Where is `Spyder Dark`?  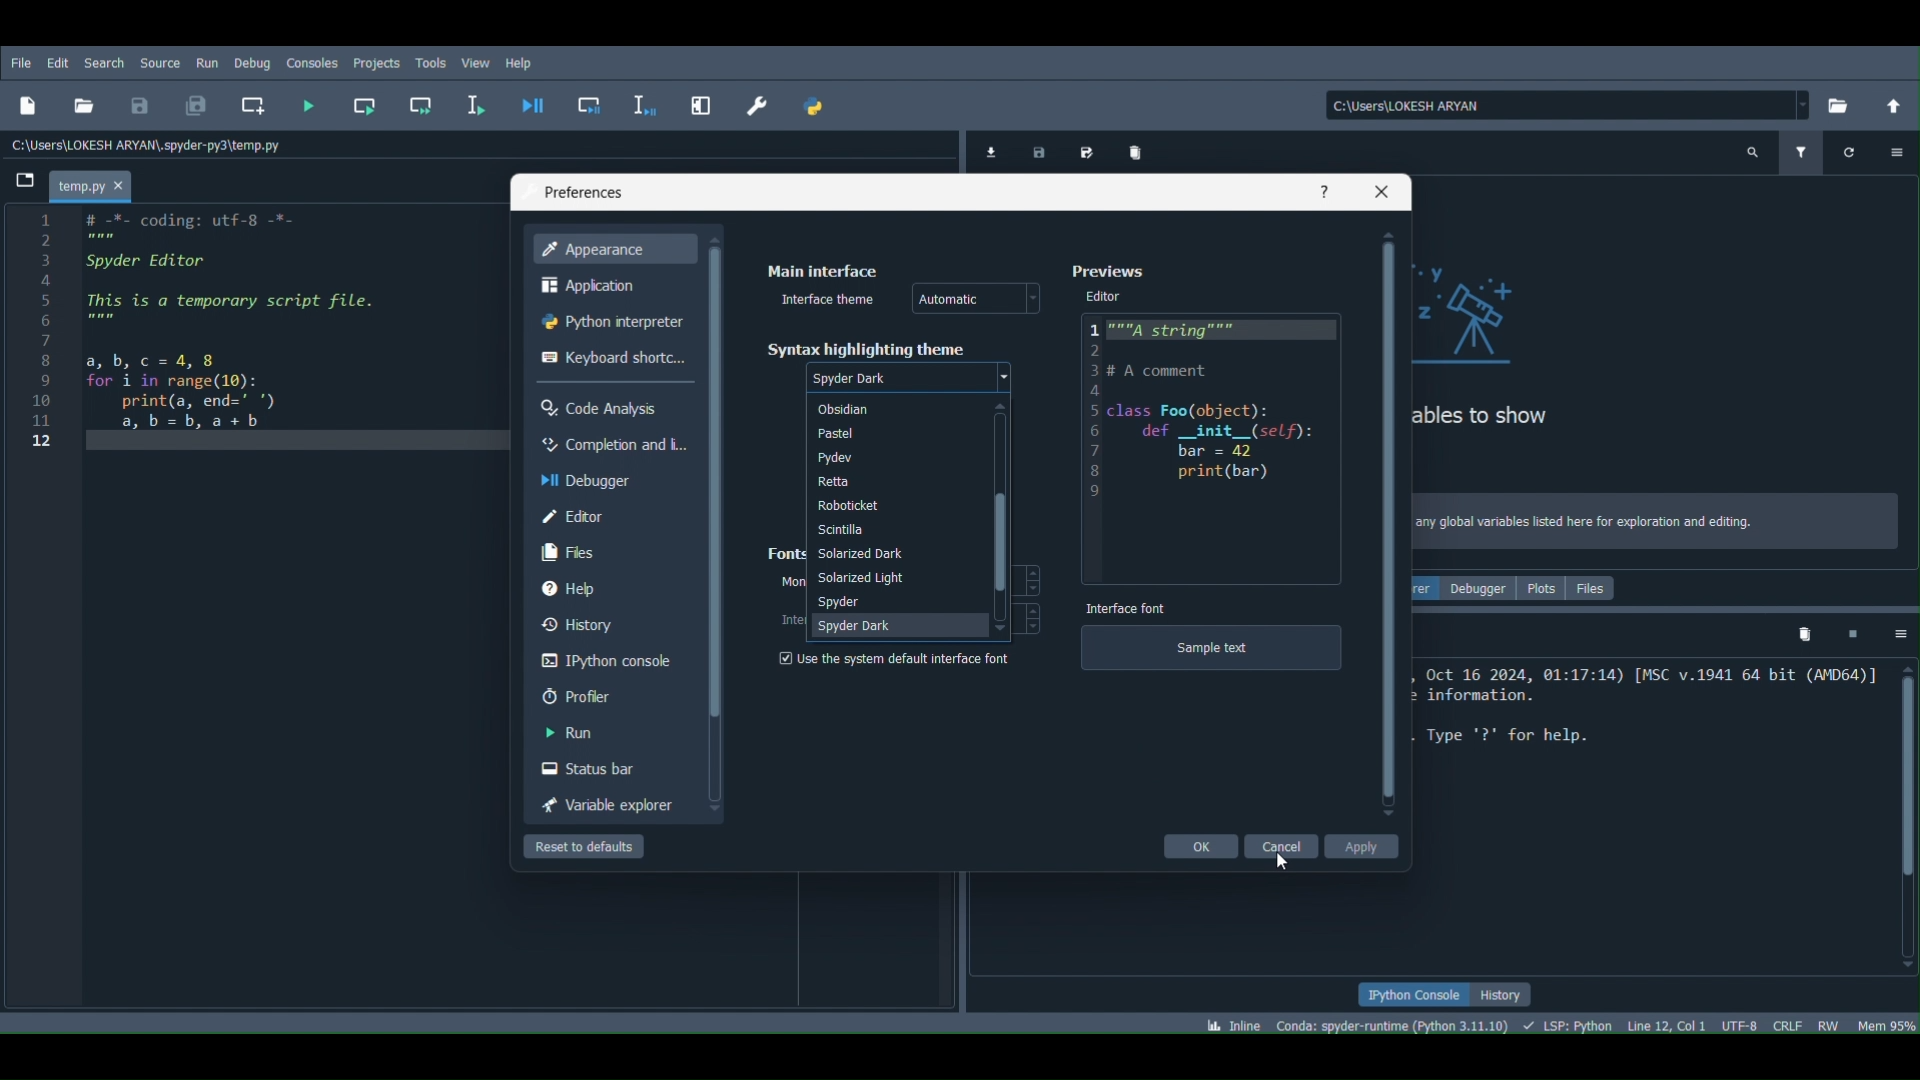
Spyder Dark is located at coordinates (898, 626).